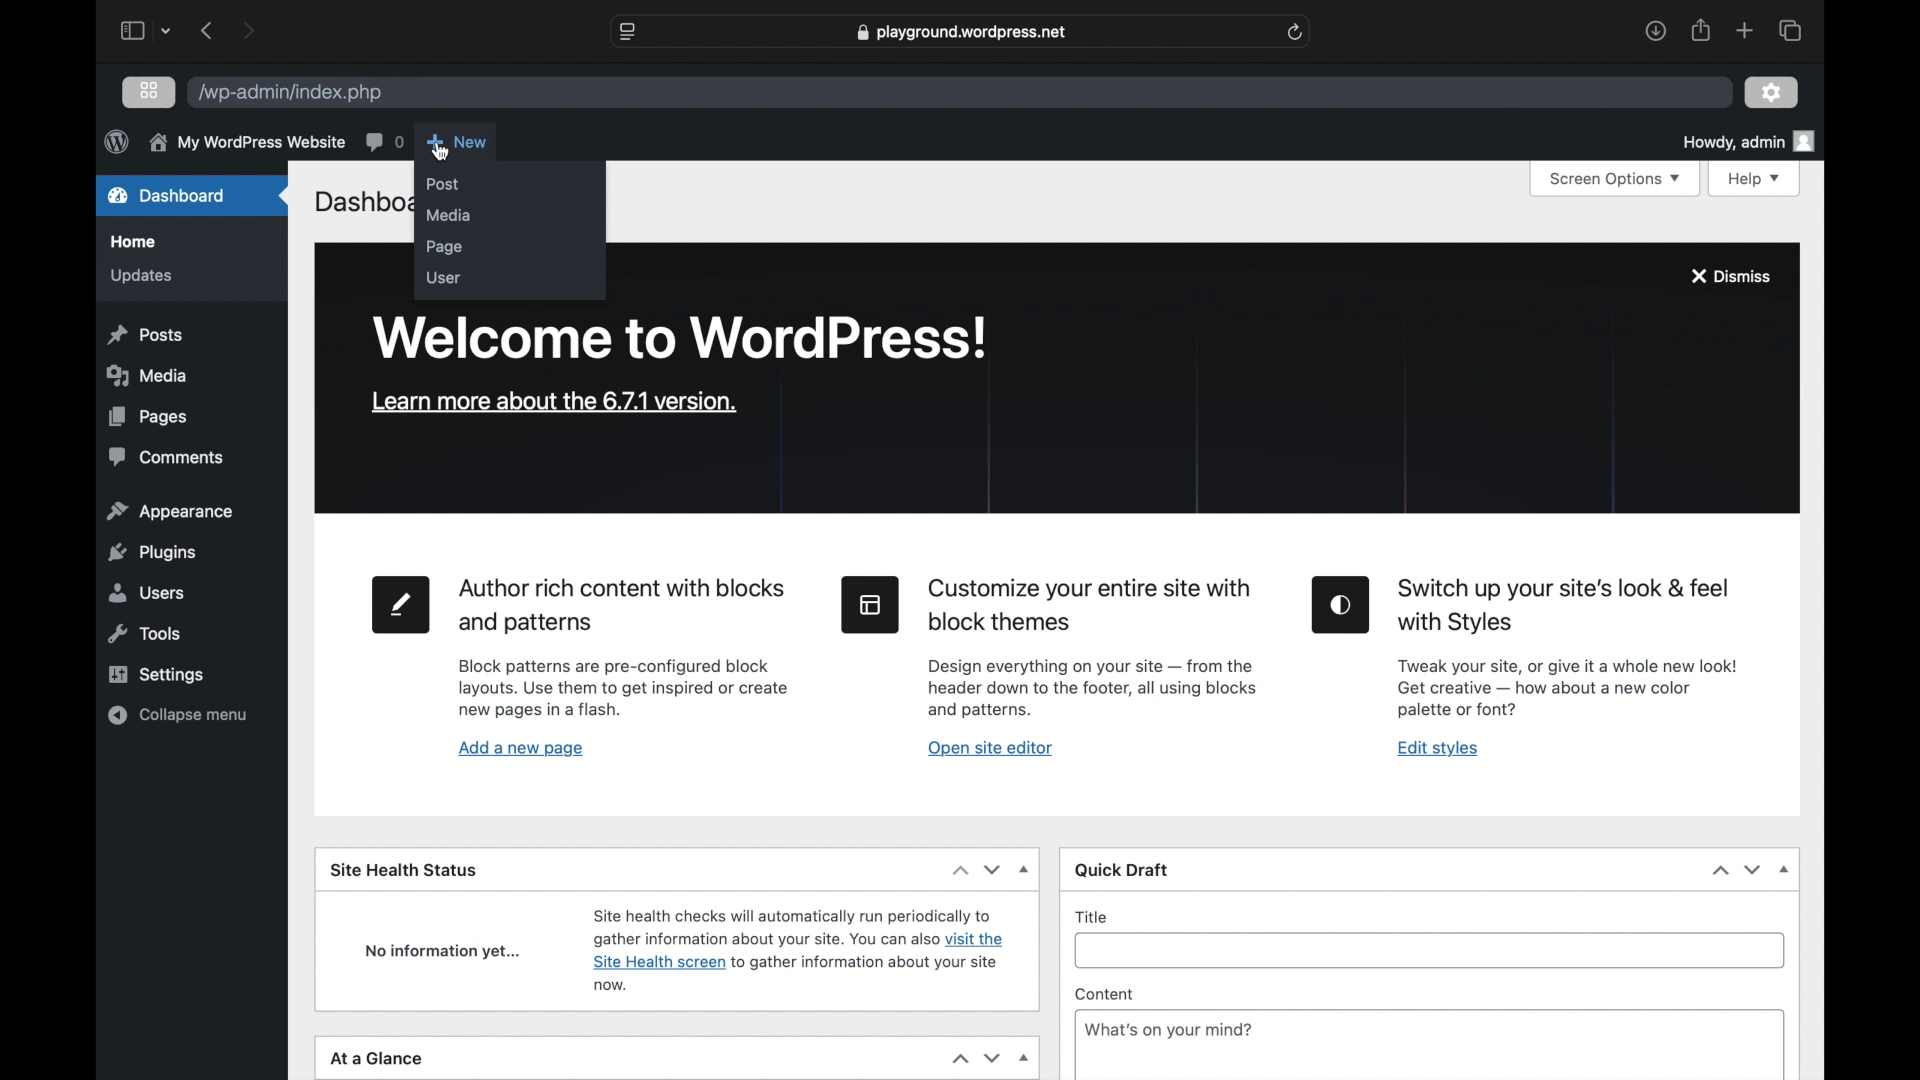 The height and width of the screenshot is (1080, 1920). Describe the element at coordinates (977, 869) in the screenshot. I see `stepper buttons` at that location.